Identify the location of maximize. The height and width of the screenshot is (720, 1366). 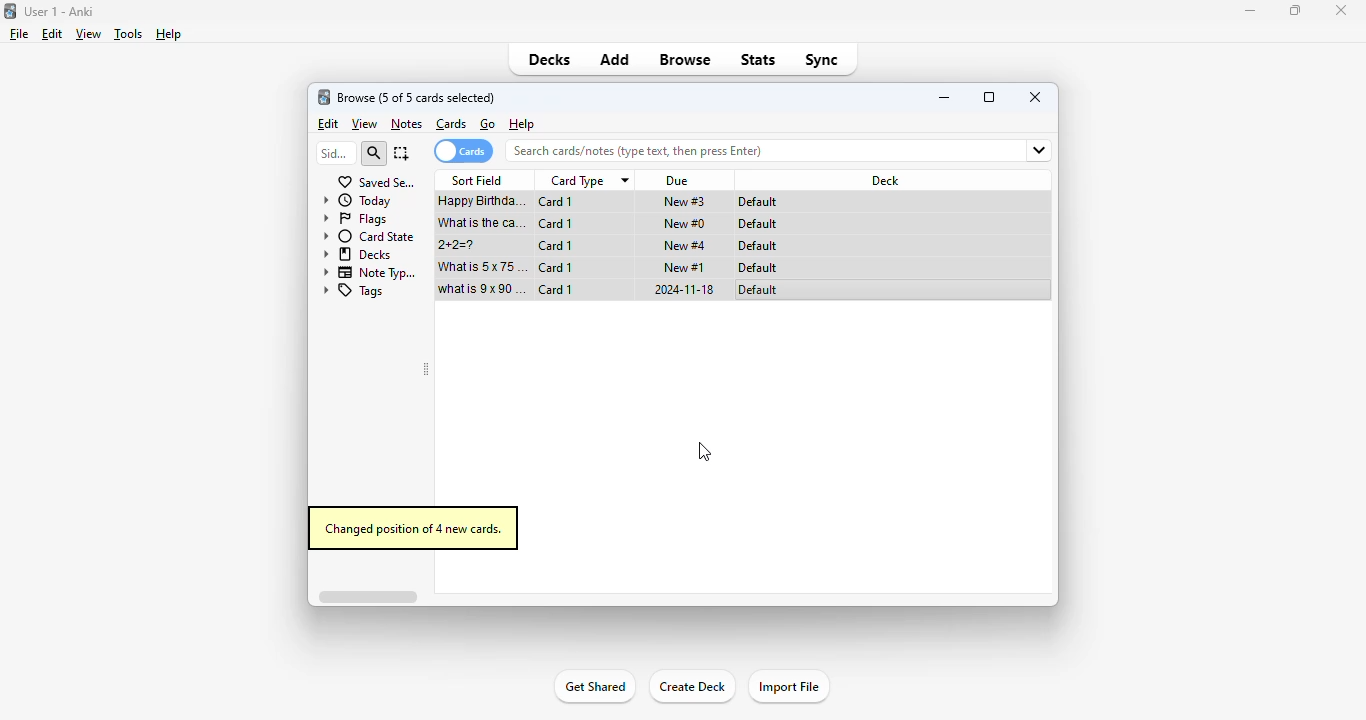
(1294, 11).